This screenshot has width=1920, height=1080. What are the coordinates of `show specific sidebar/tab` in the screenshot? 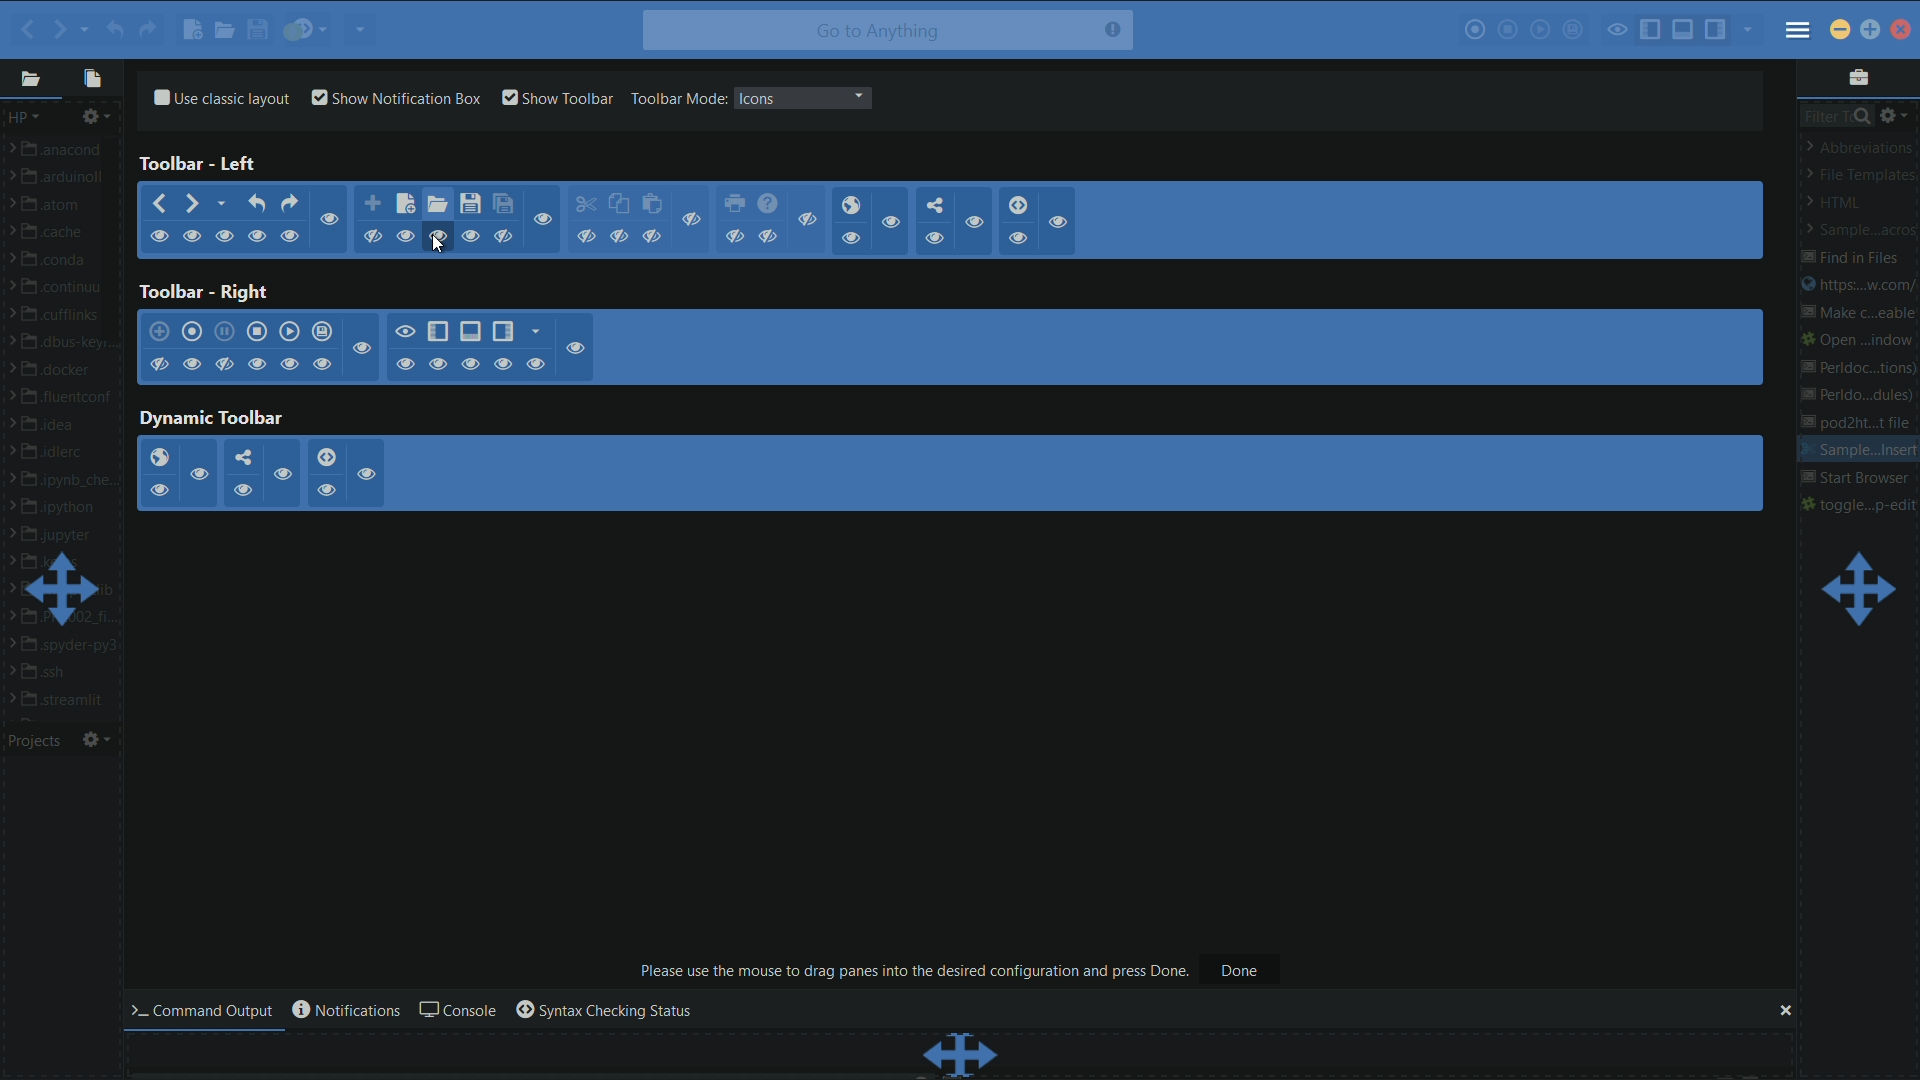 It's located at (537, 332).